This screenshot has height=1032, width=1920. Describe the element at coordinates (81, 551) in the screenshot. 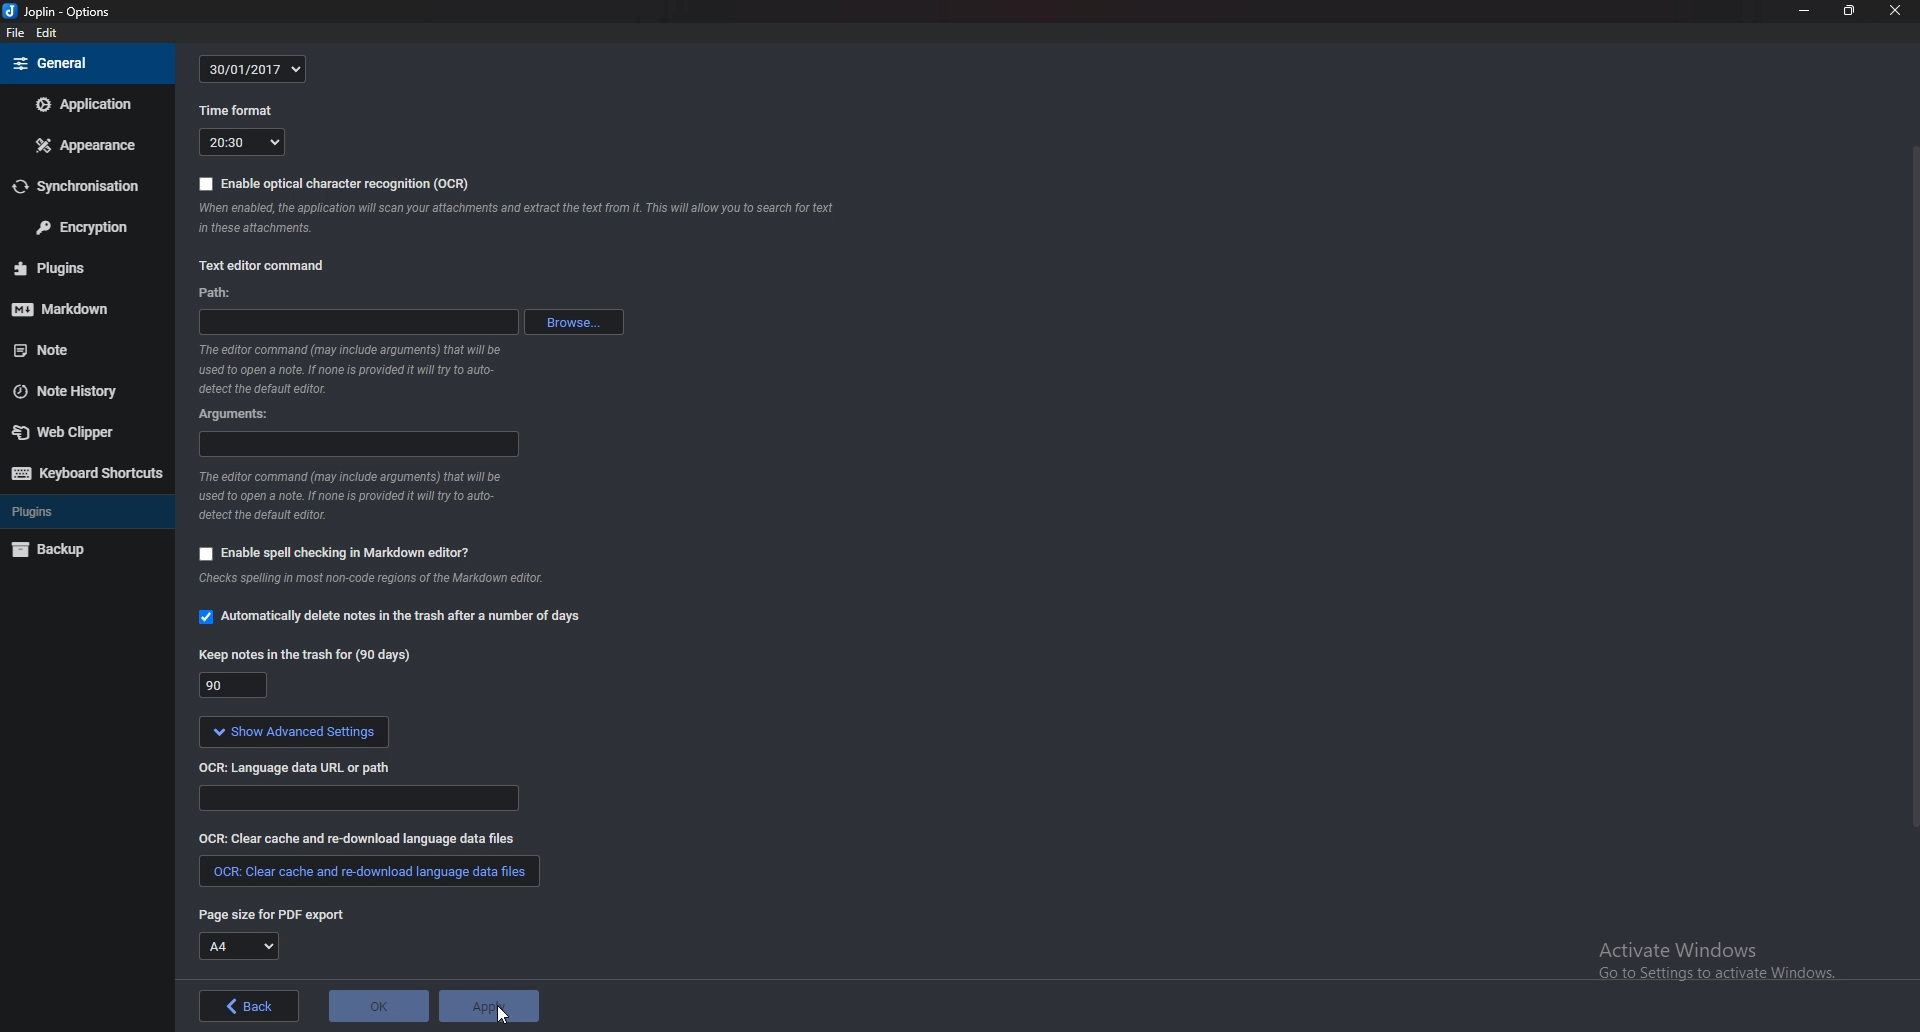

I see `Back up` at that location.